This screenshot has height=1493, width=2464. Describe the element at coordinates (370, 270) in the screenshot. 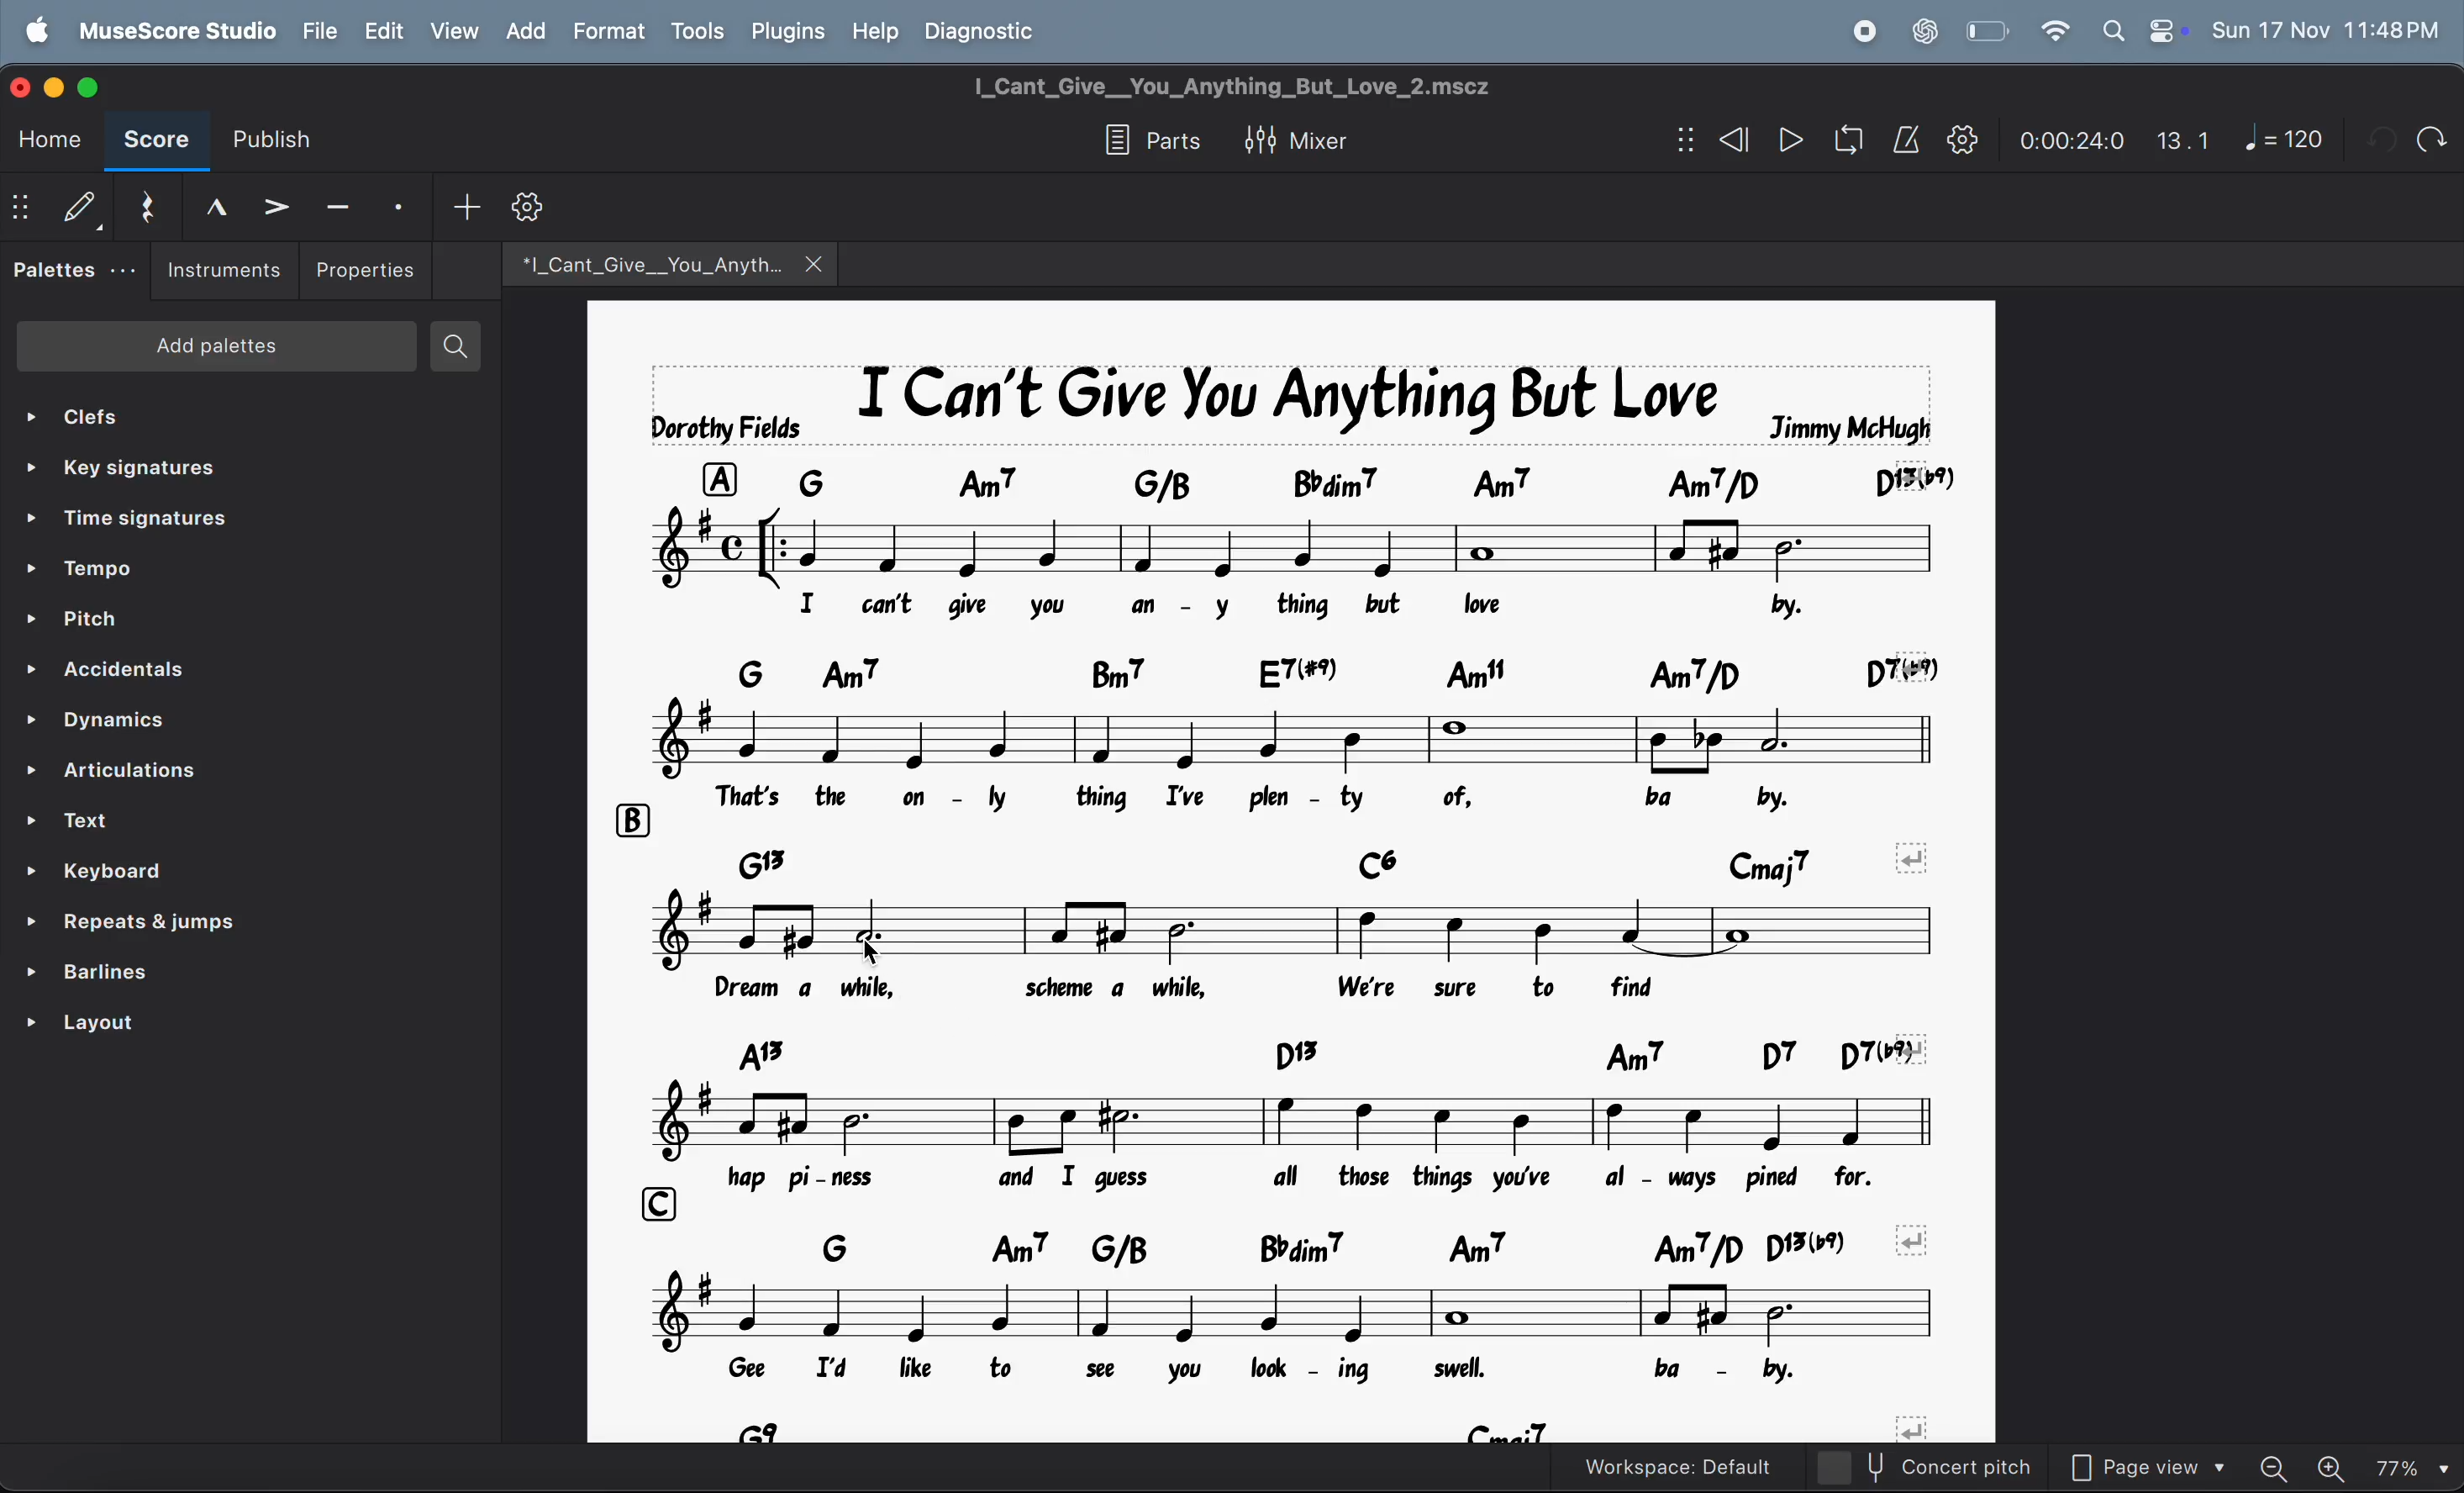

I see `properties` at that location.